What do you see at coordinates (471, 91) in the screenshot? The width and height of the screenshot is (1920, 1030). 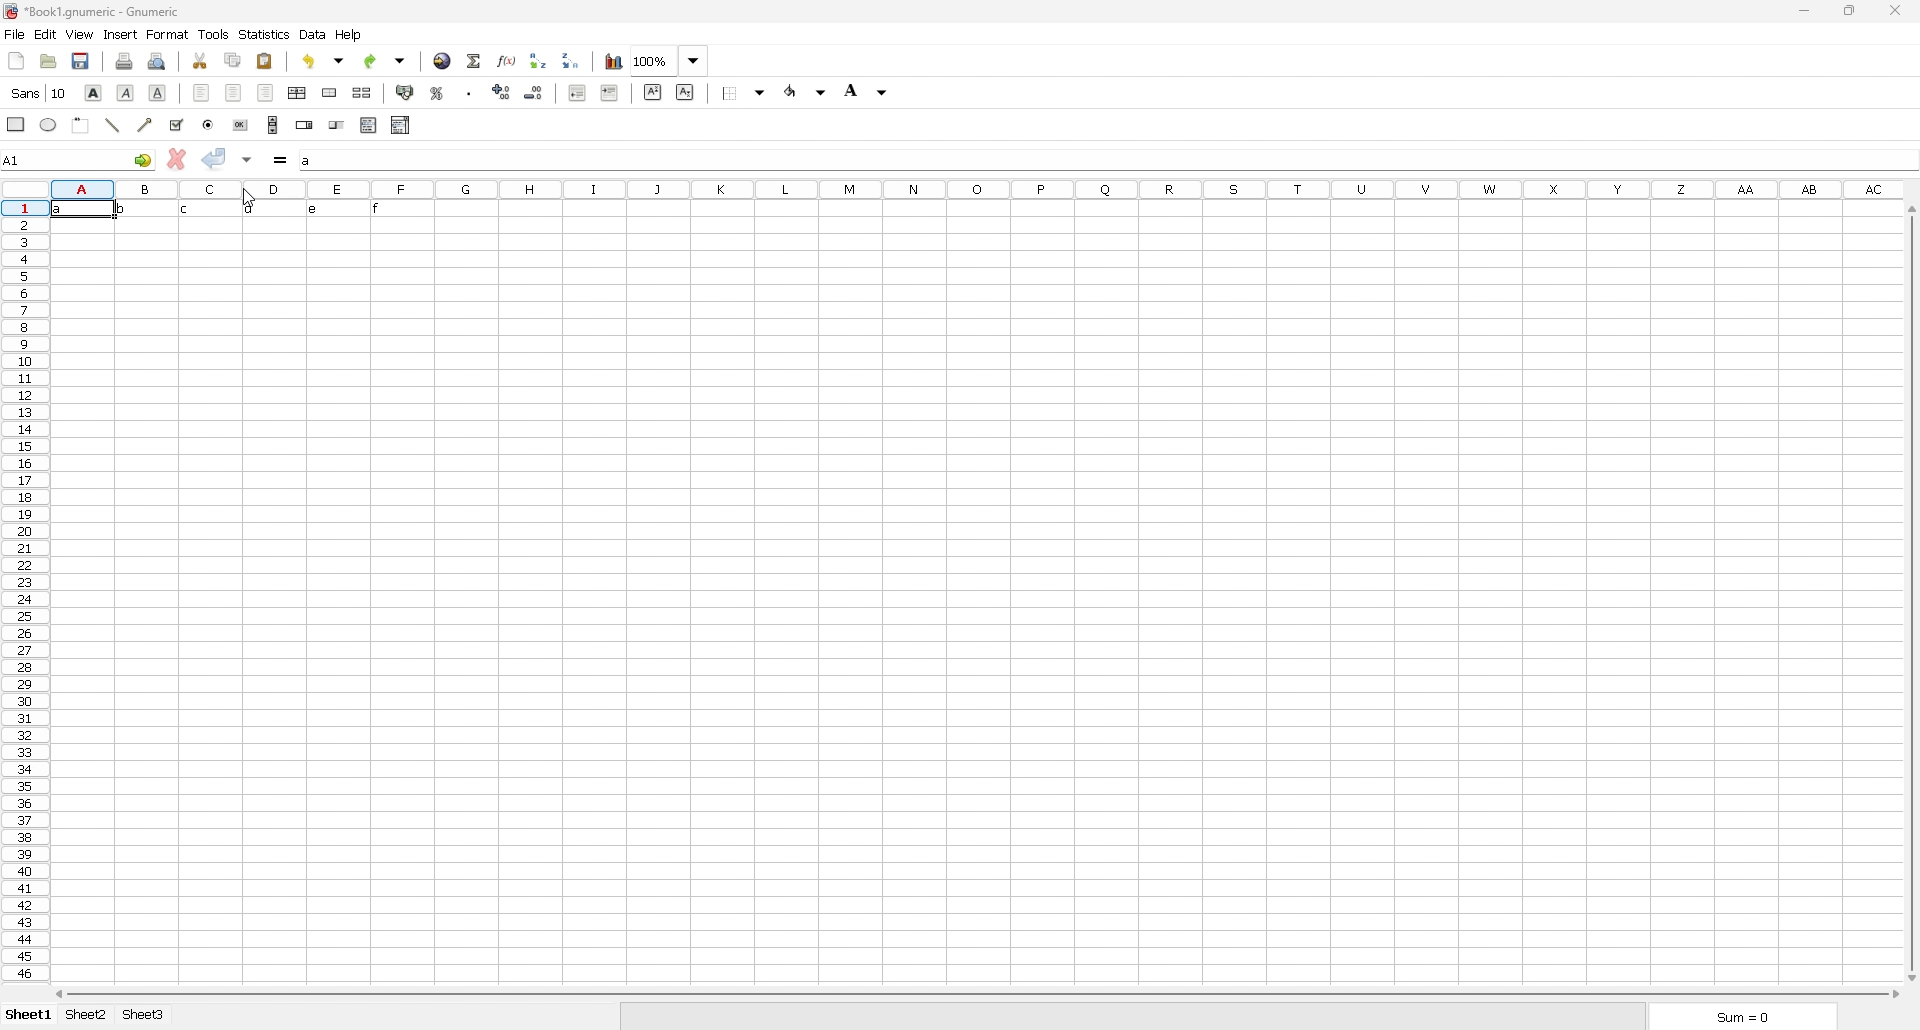 I see `thousands separator` at bounding box center [471, 91].